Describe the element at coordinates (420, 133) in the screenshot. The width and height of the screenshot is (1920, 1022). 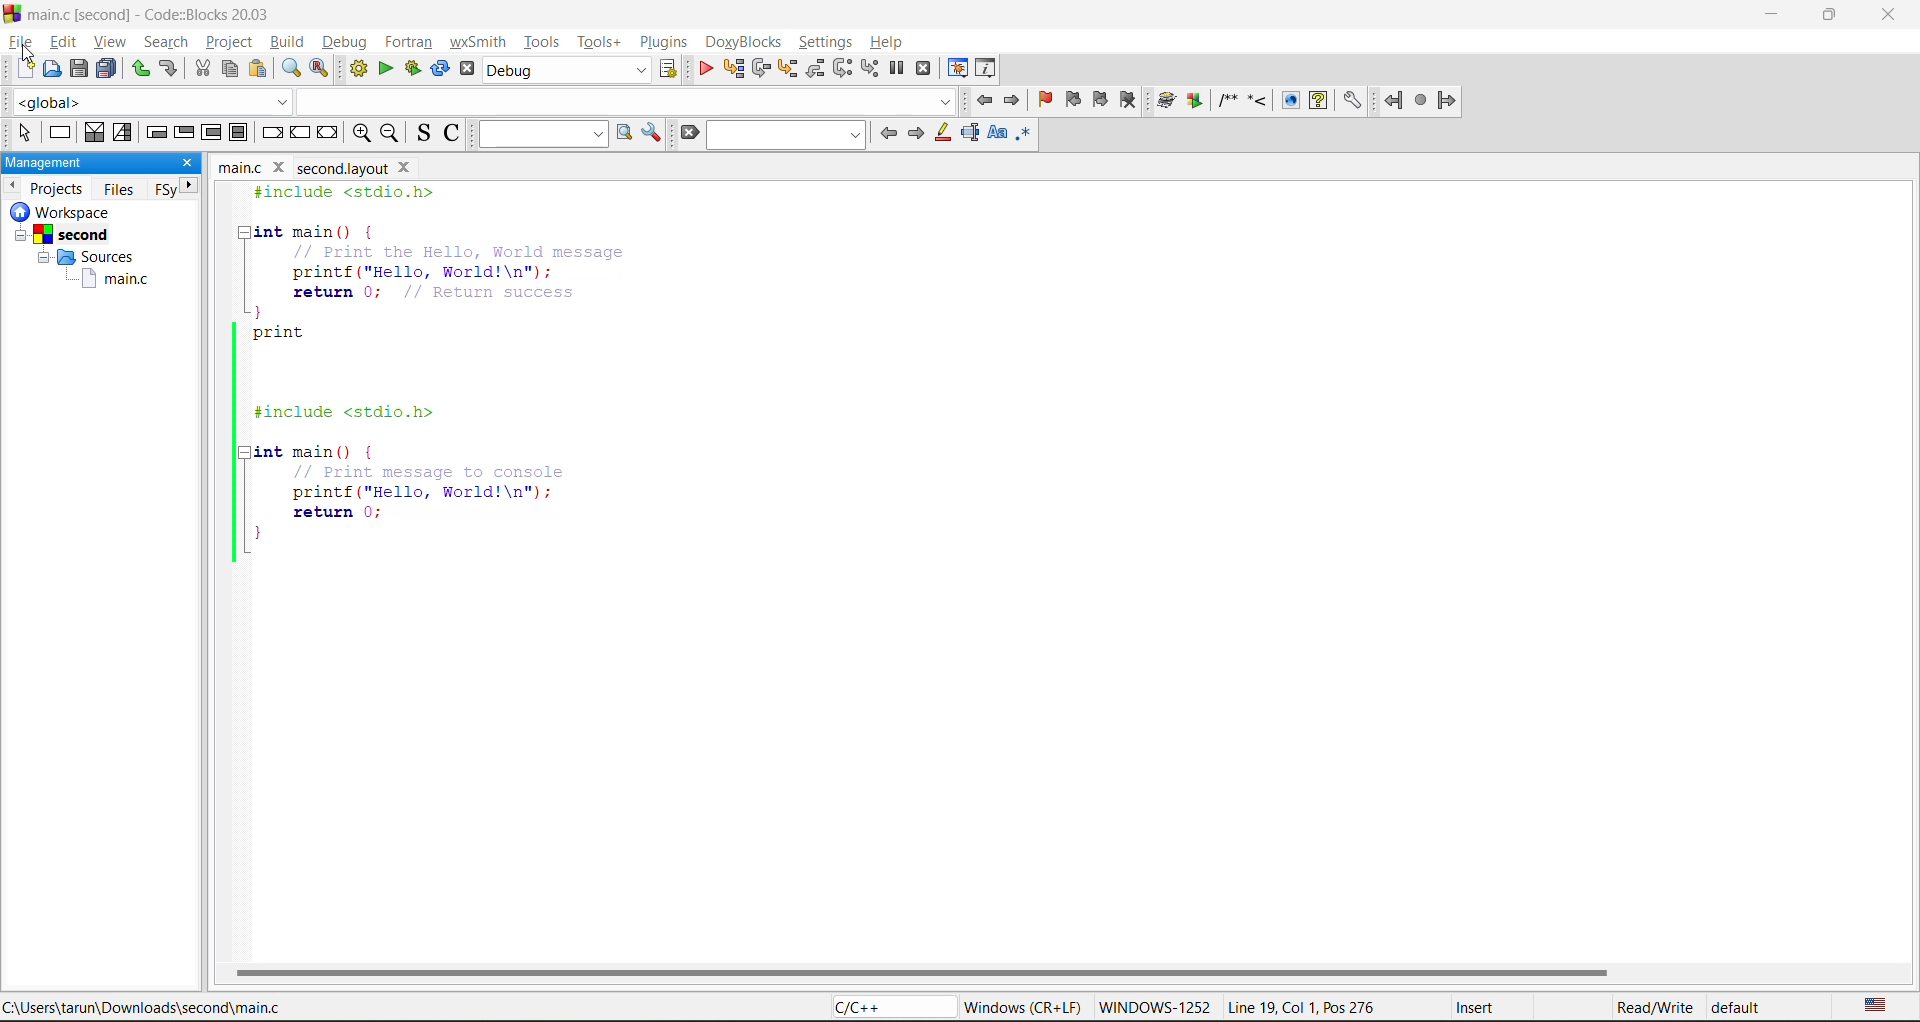
I see `toggle source` at that location.